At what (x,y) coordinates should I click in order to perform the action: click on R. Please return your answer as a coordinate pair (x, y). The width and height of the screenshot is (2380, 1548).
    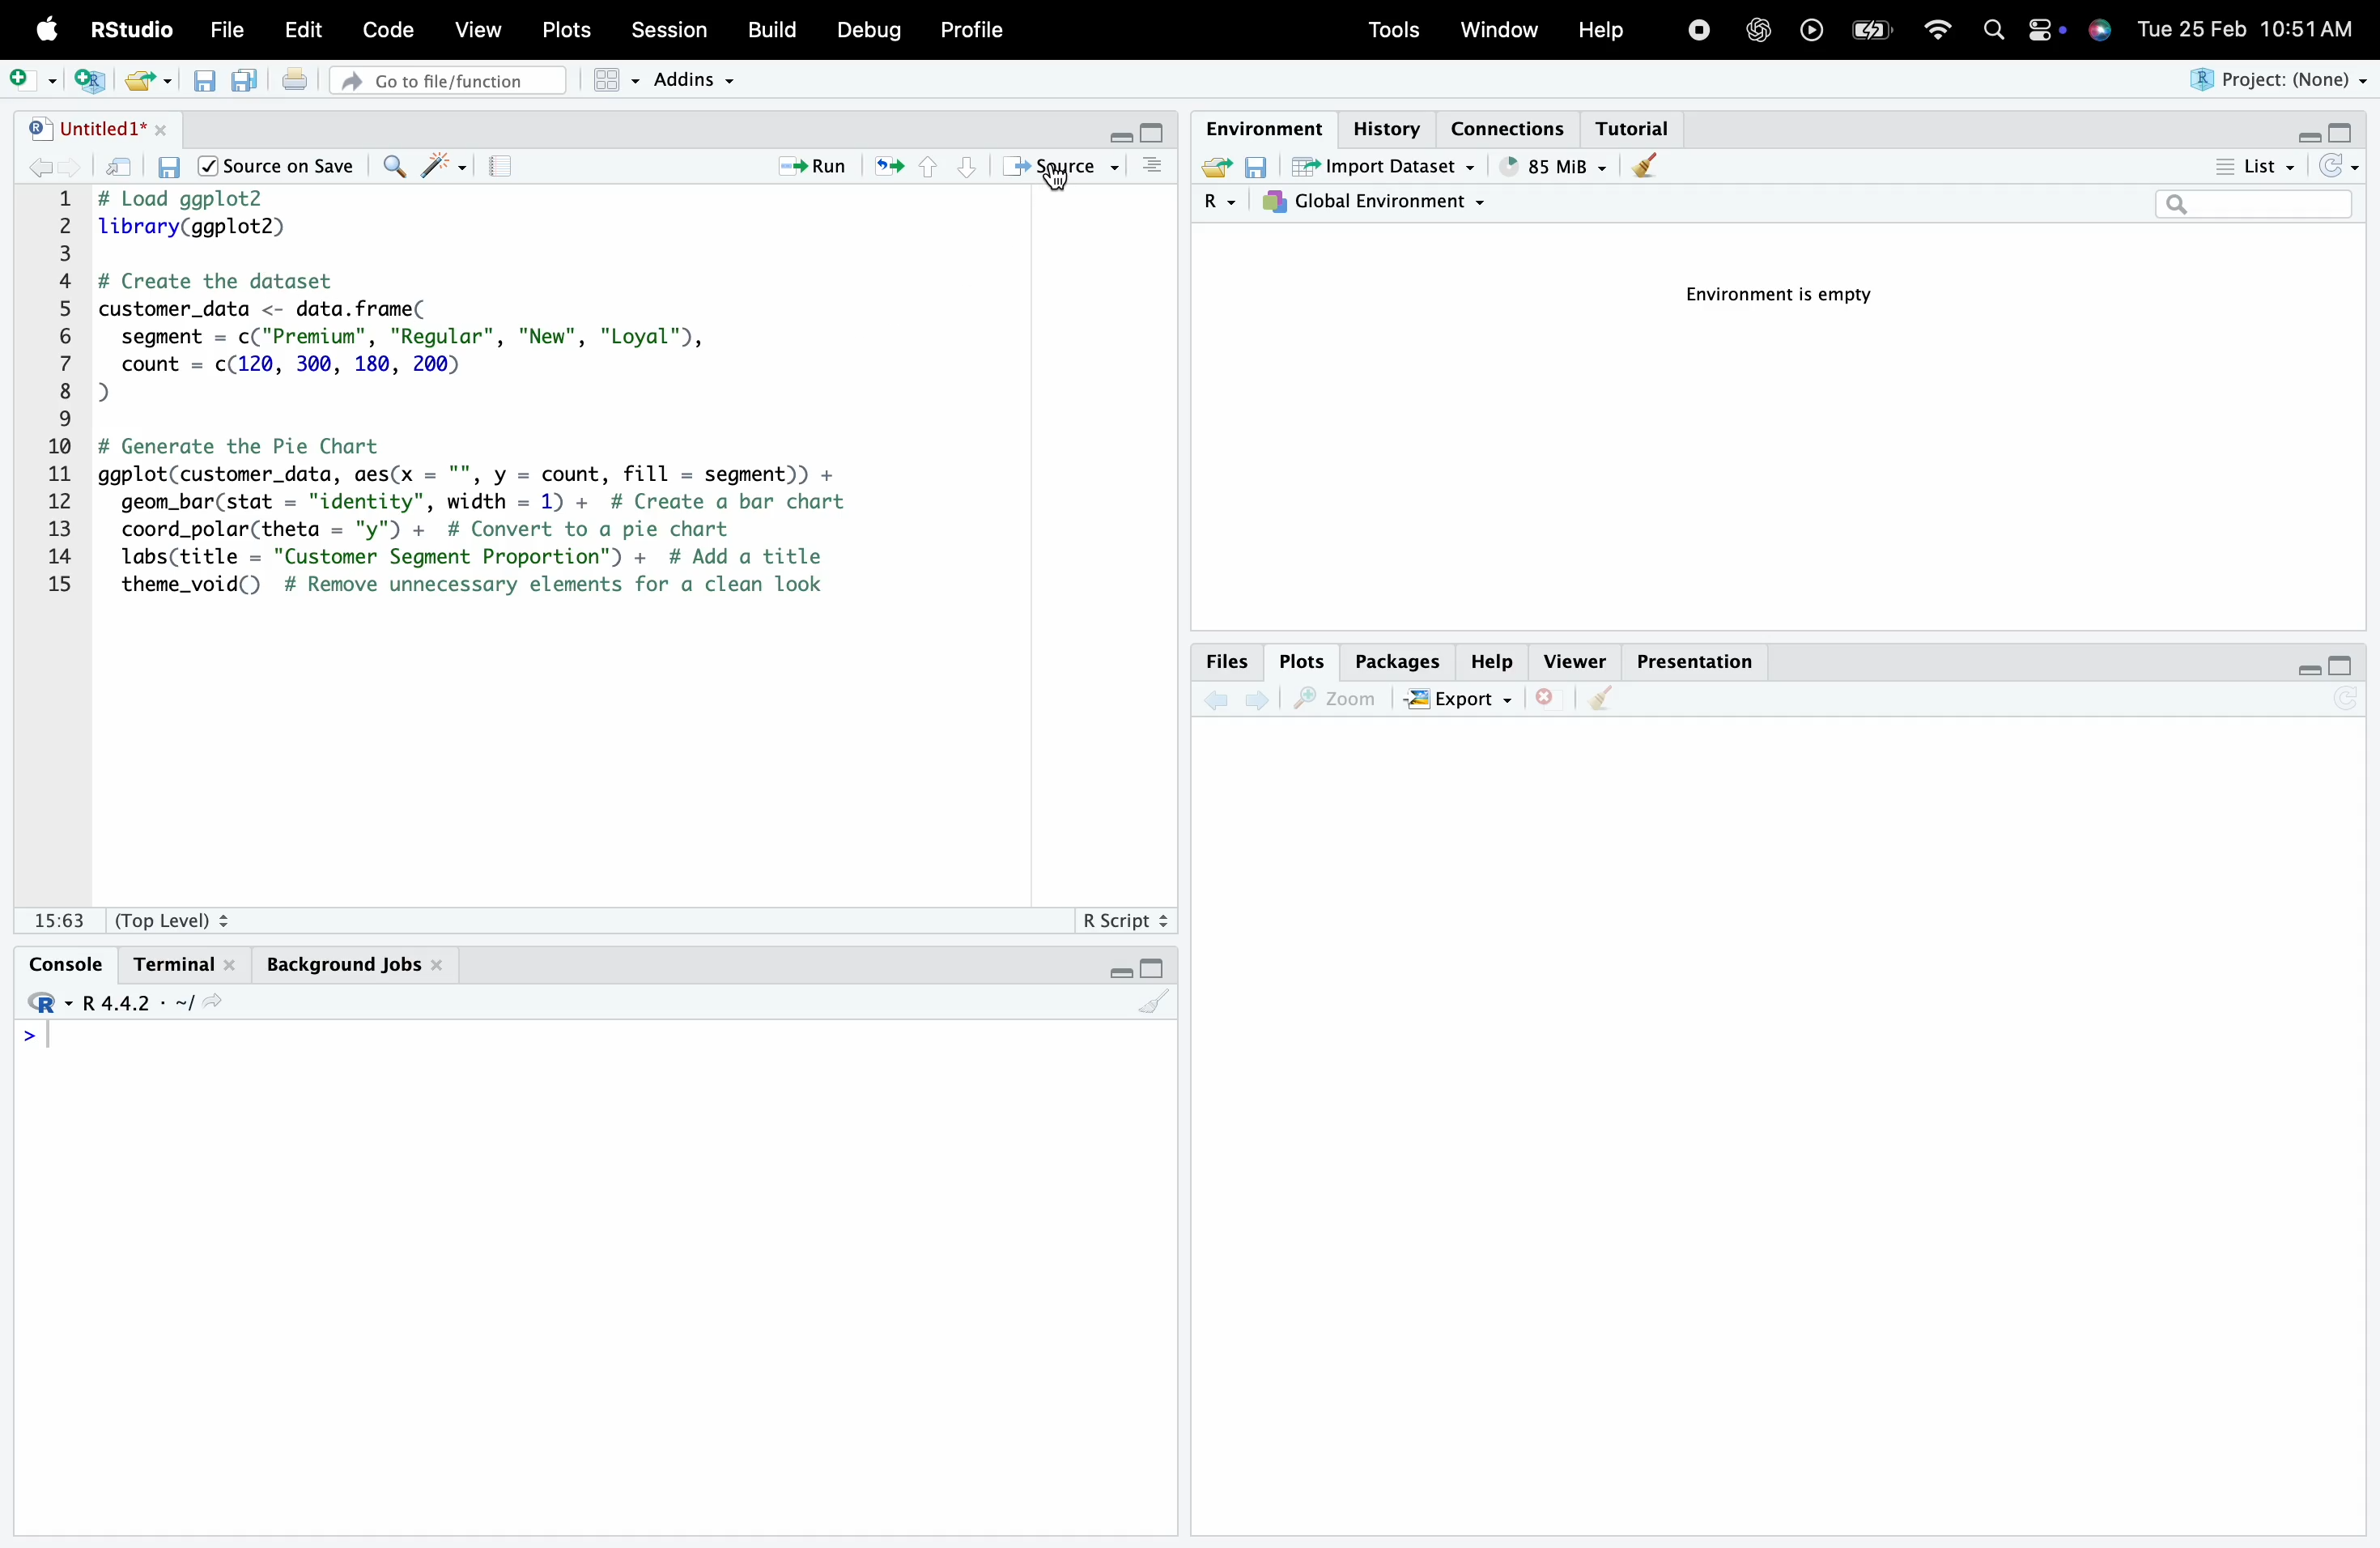
    Looking at the image, I should click on (1205, 205).